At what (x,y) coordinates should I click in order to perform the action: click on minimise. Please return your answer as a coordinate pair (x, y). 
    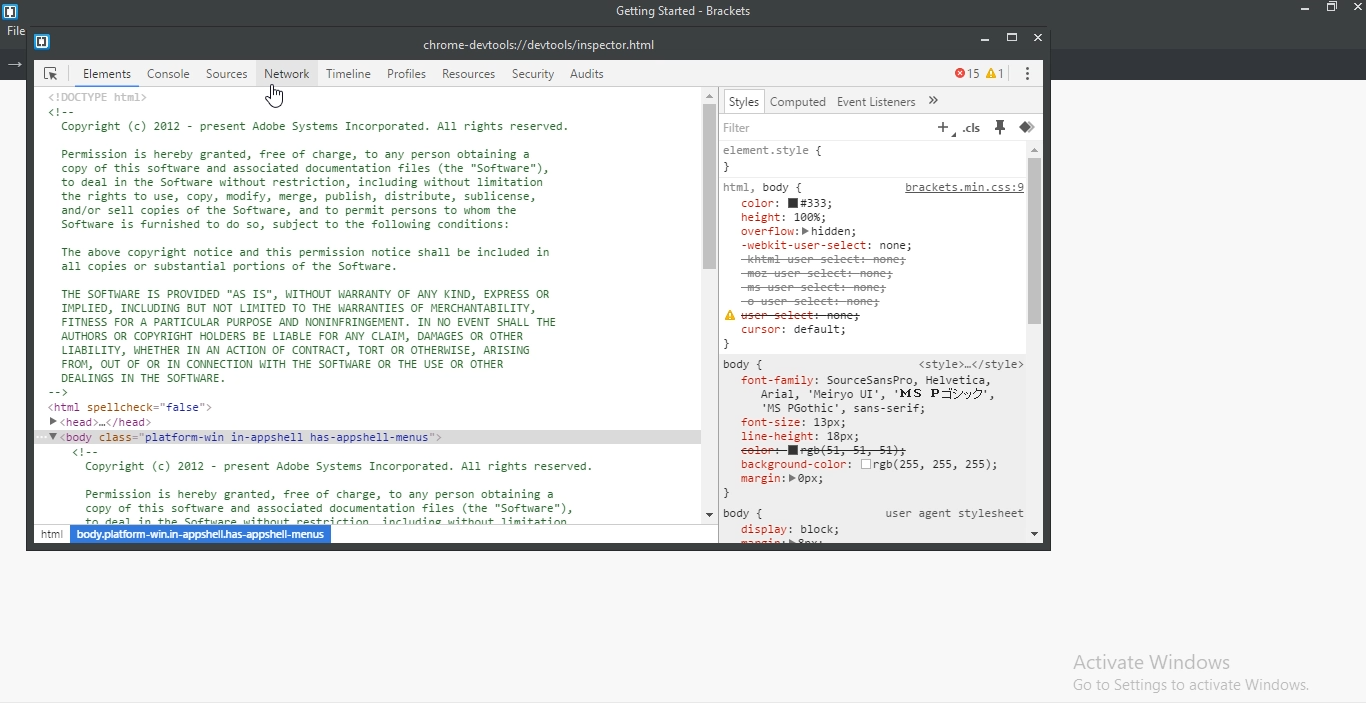
    Looking at the image, I should click on (982, 39).